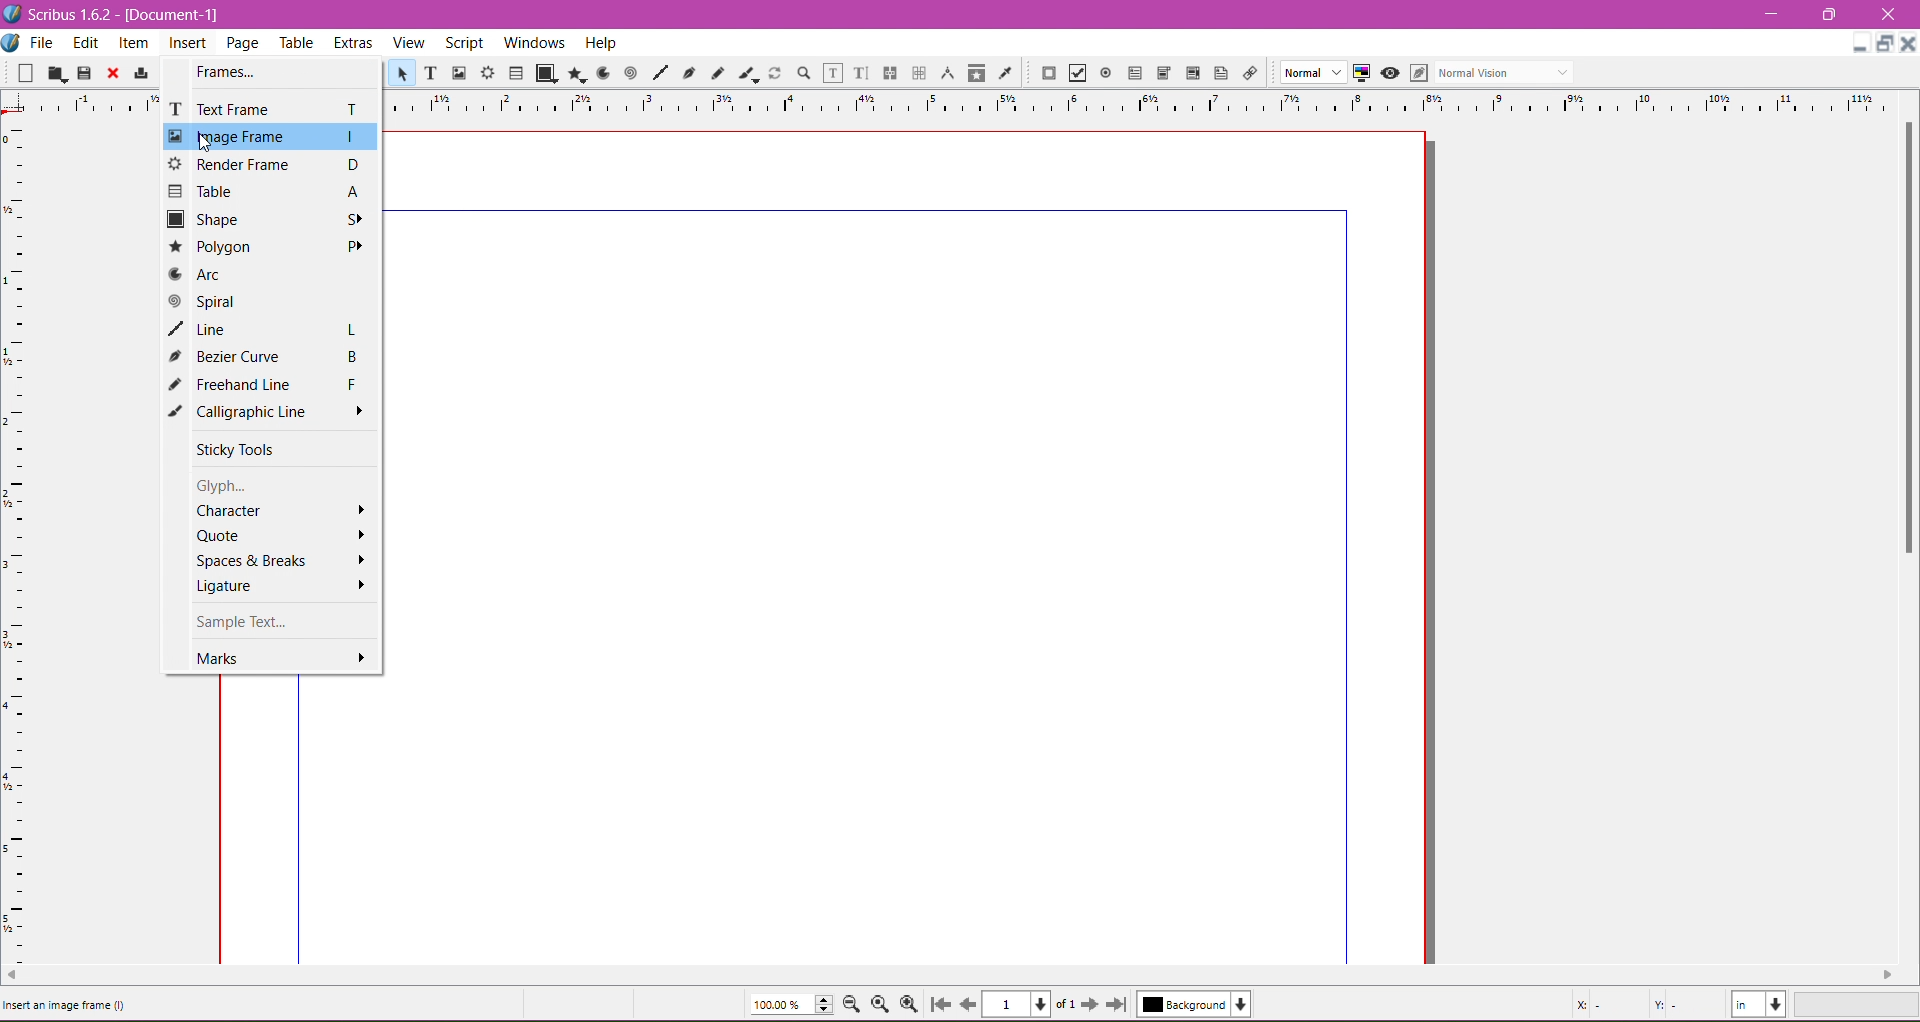 This screenshot has width=1920, height=1022. Describe the element at coordinates (12, 976) in the screenshot. I see `scroll left` at that location.